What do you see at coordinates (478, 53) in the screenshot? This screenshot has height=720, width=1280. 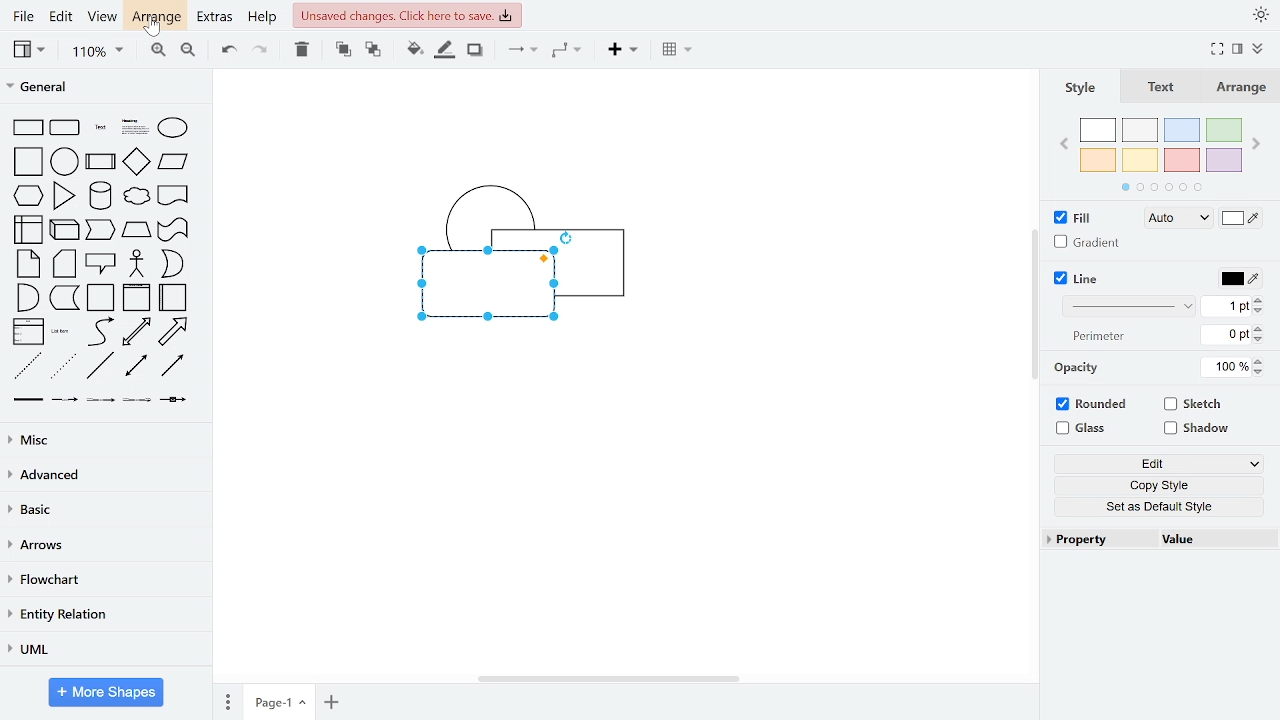 I see `shadow` at bounding box center [478, 53].